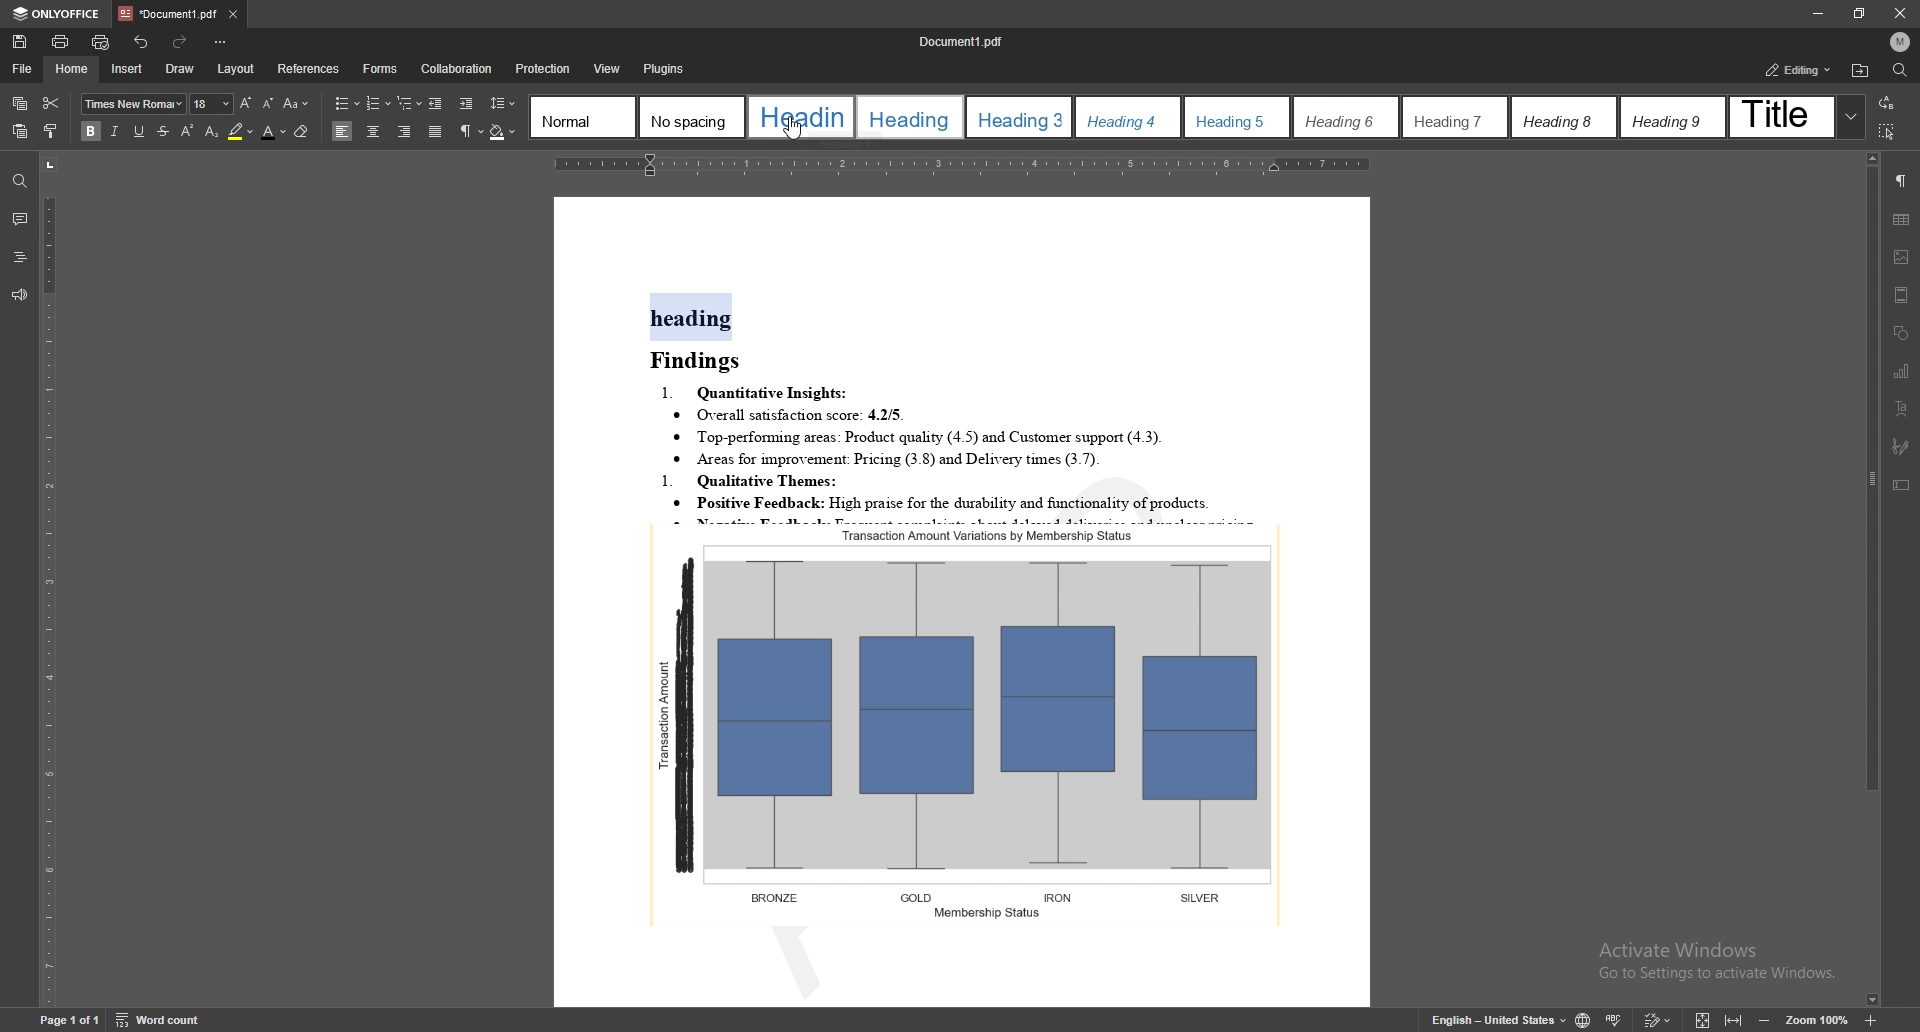  I want to click on status, so click(1799, 70).